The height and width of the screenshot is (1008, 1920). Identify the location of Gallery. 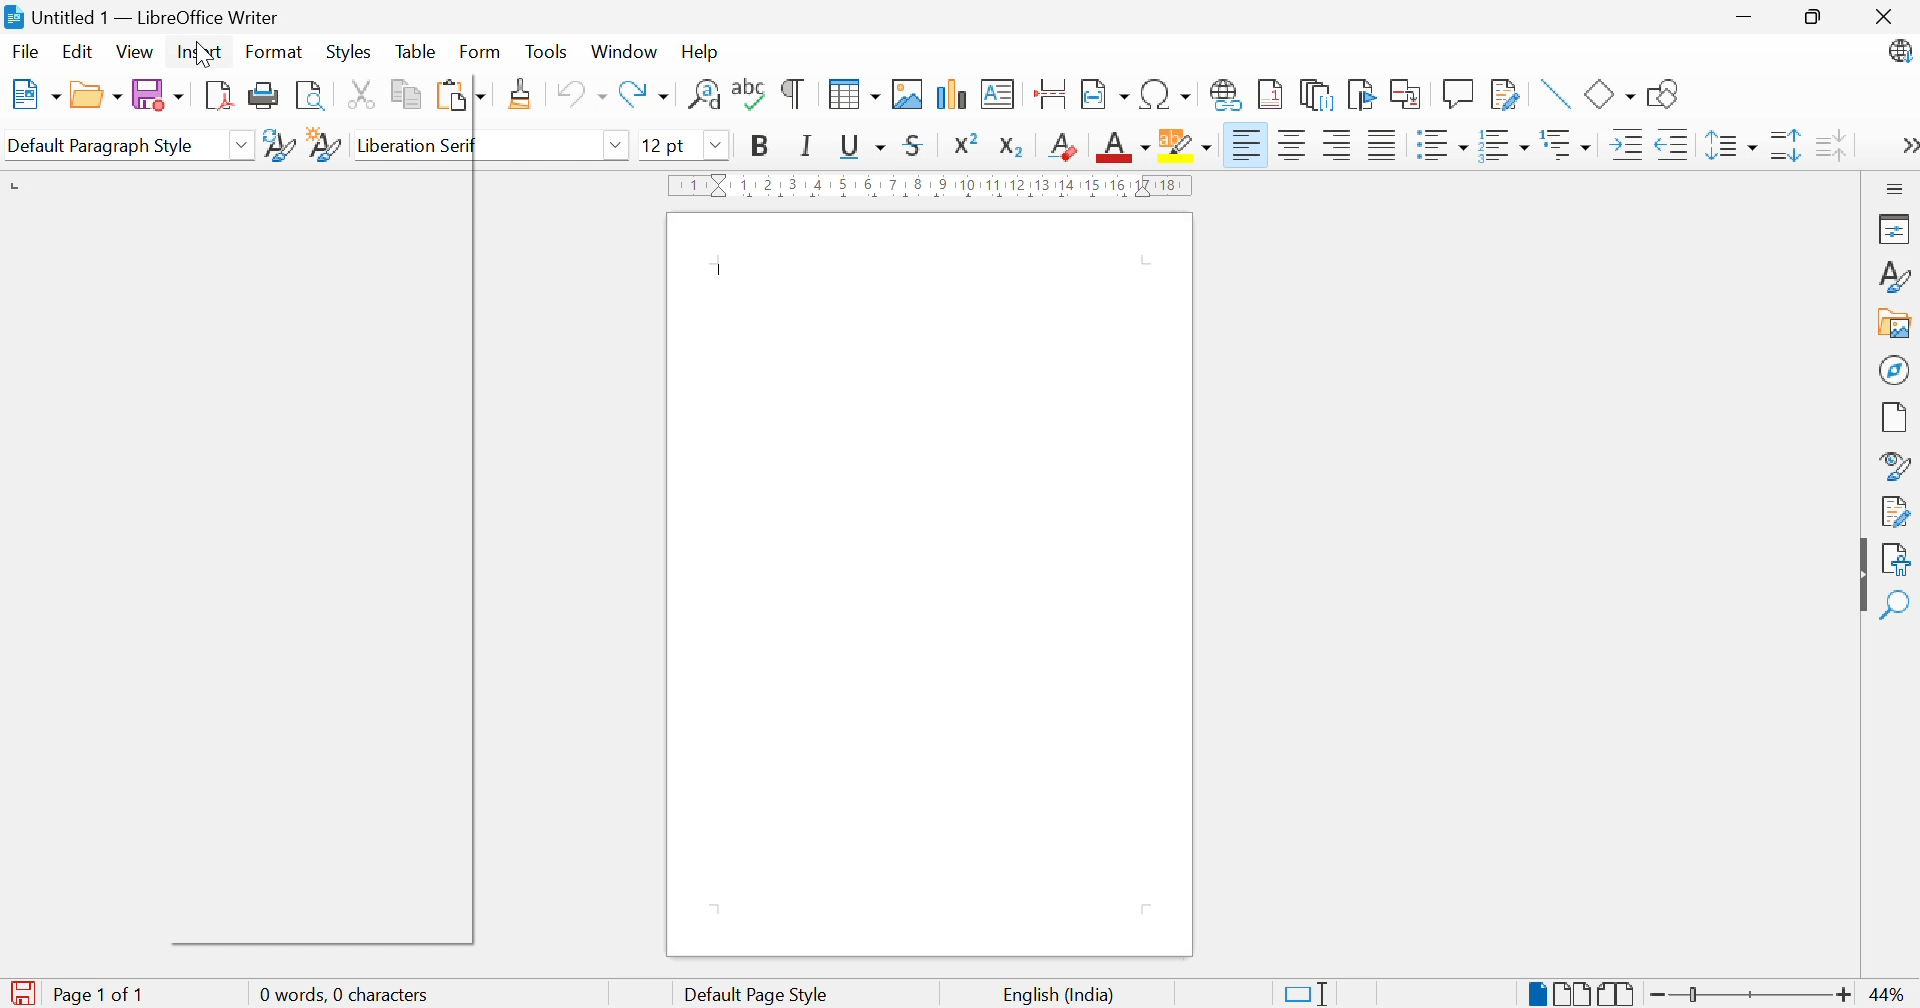
(1896, 323).